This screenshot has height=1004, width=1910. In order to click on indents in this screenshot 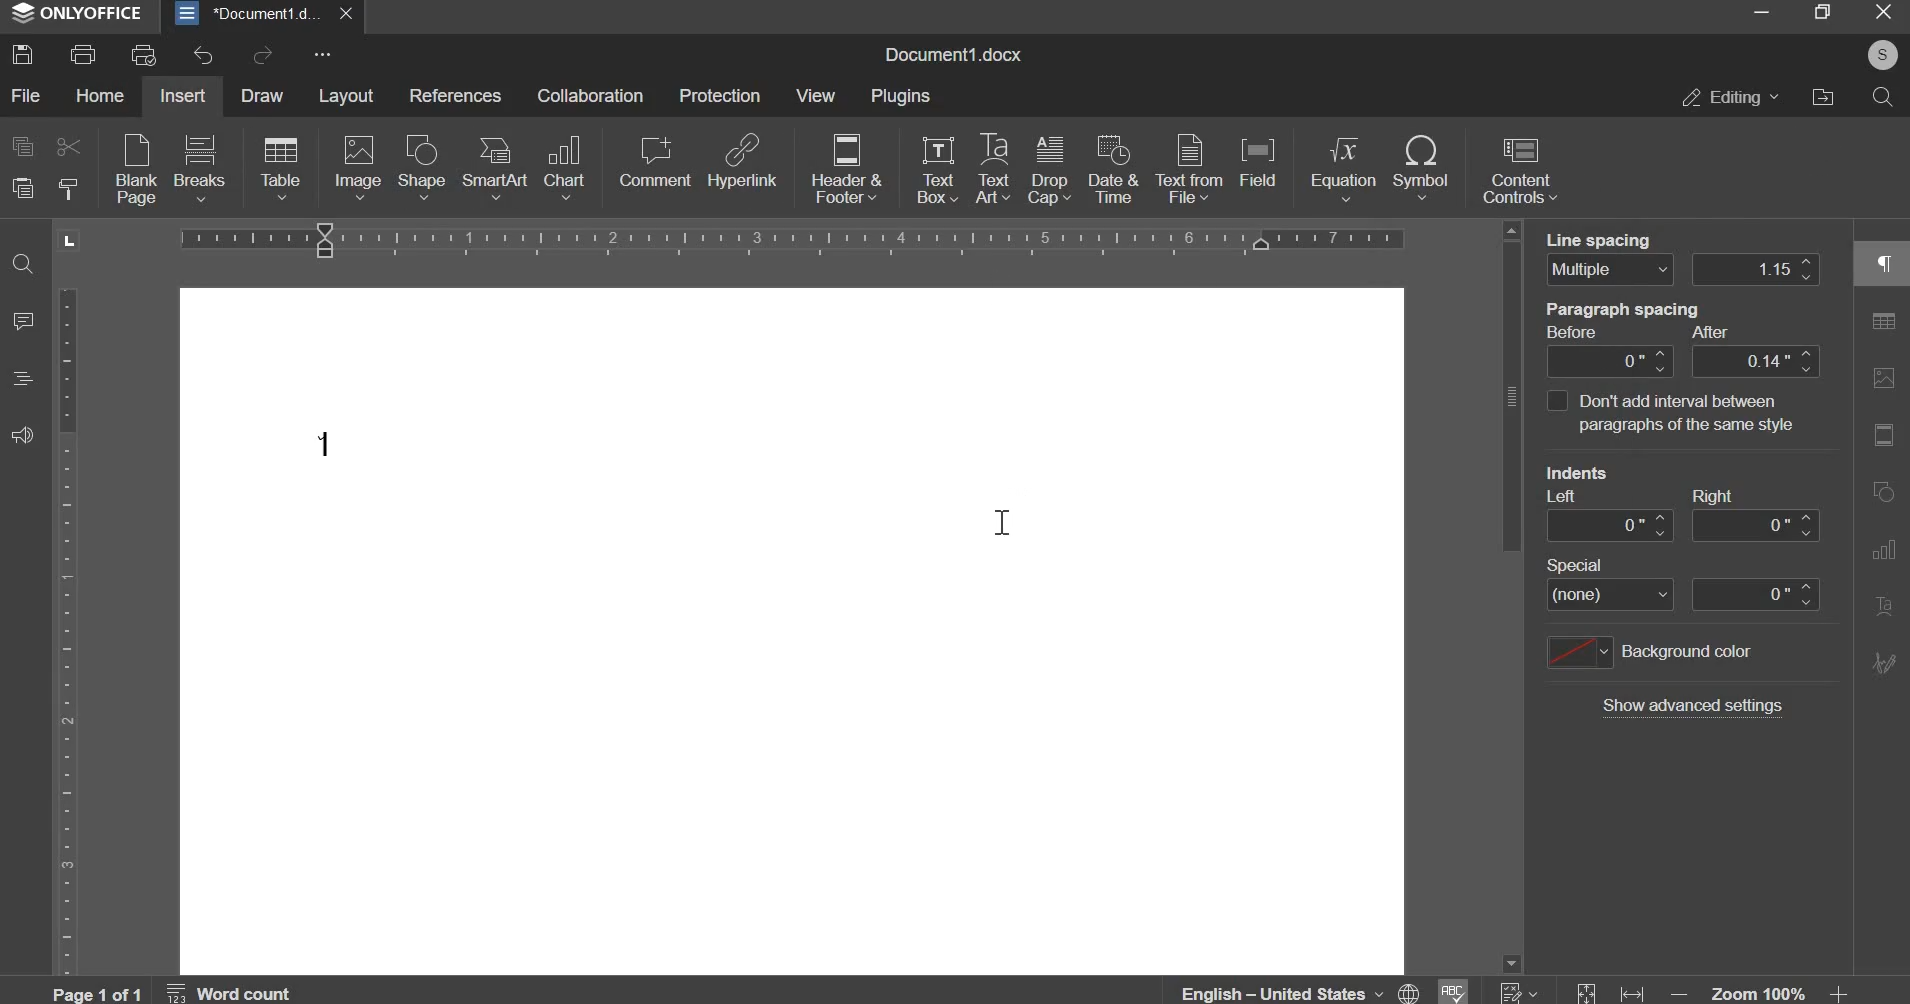, I will do `click(1653, 481)`.